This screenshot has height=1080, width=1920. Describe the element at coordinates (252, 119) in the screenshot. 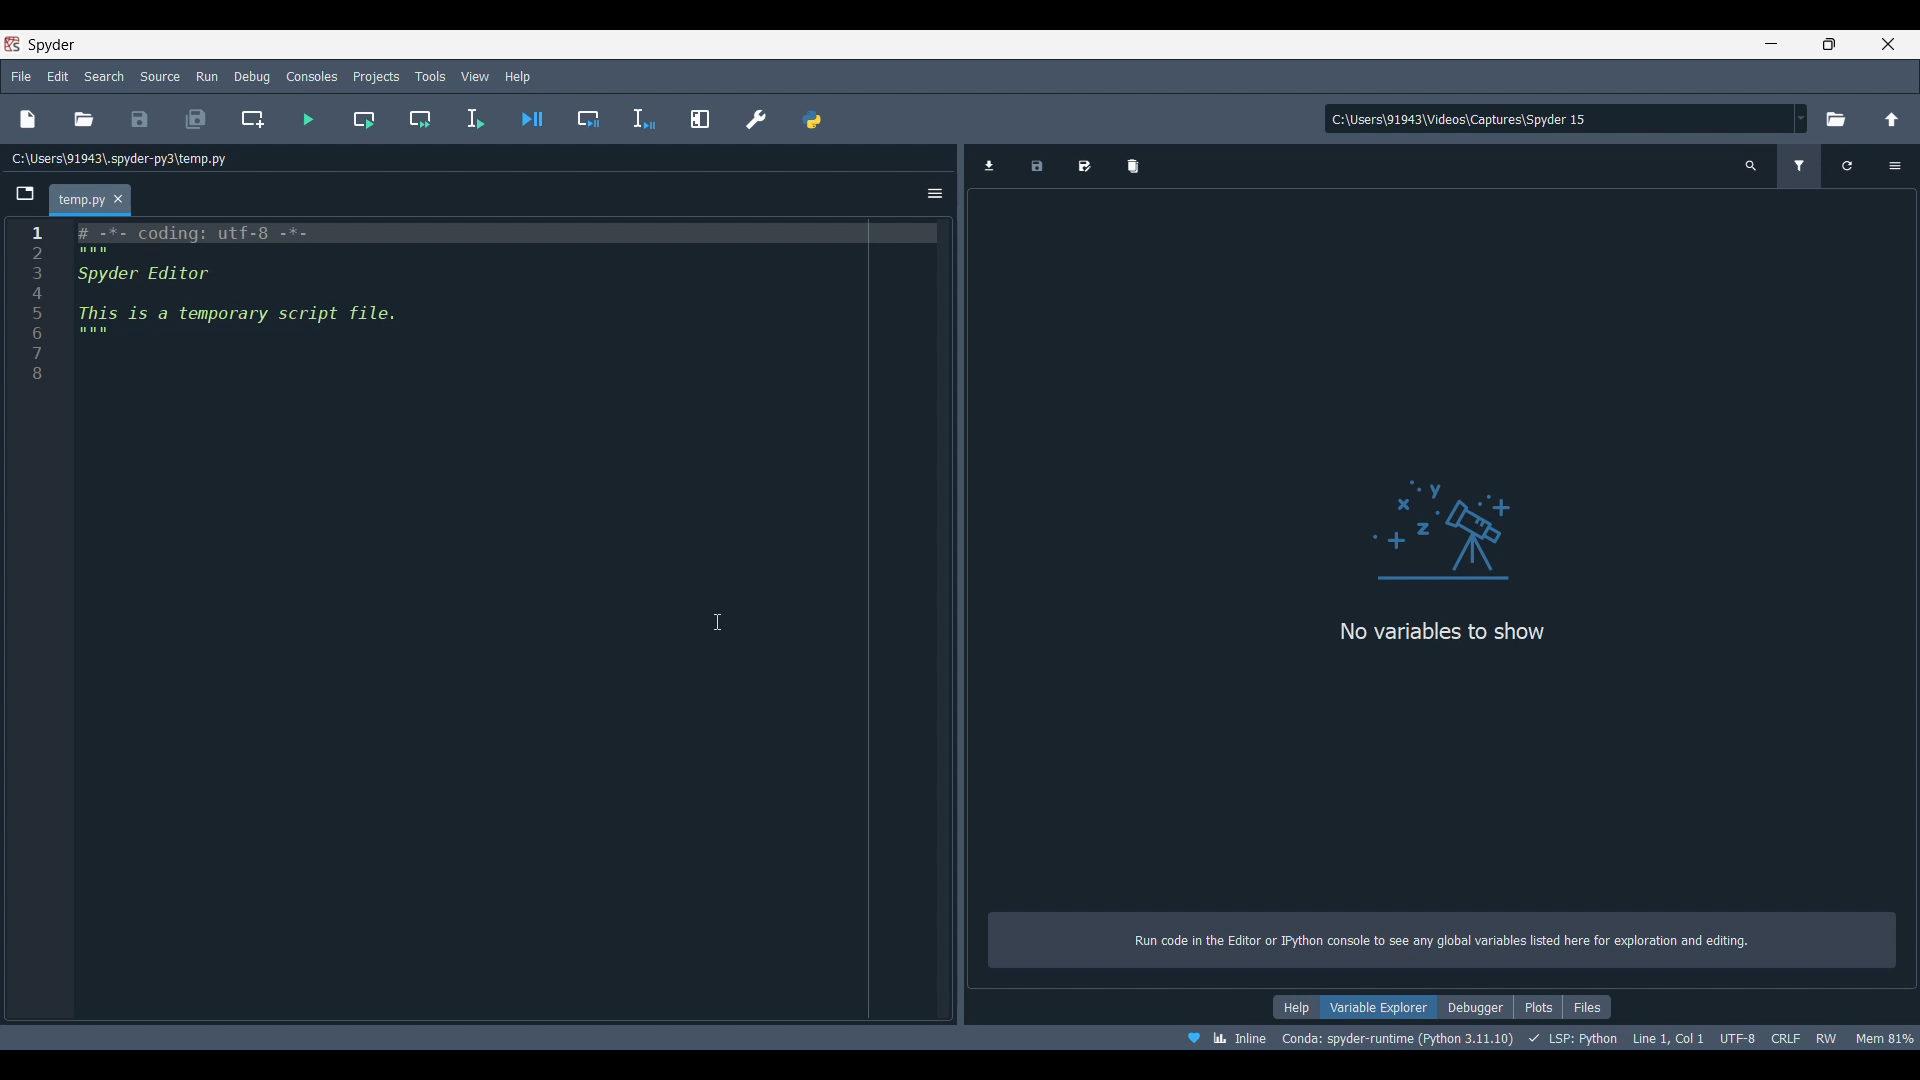

I see `Create new cell at current line` at that location.